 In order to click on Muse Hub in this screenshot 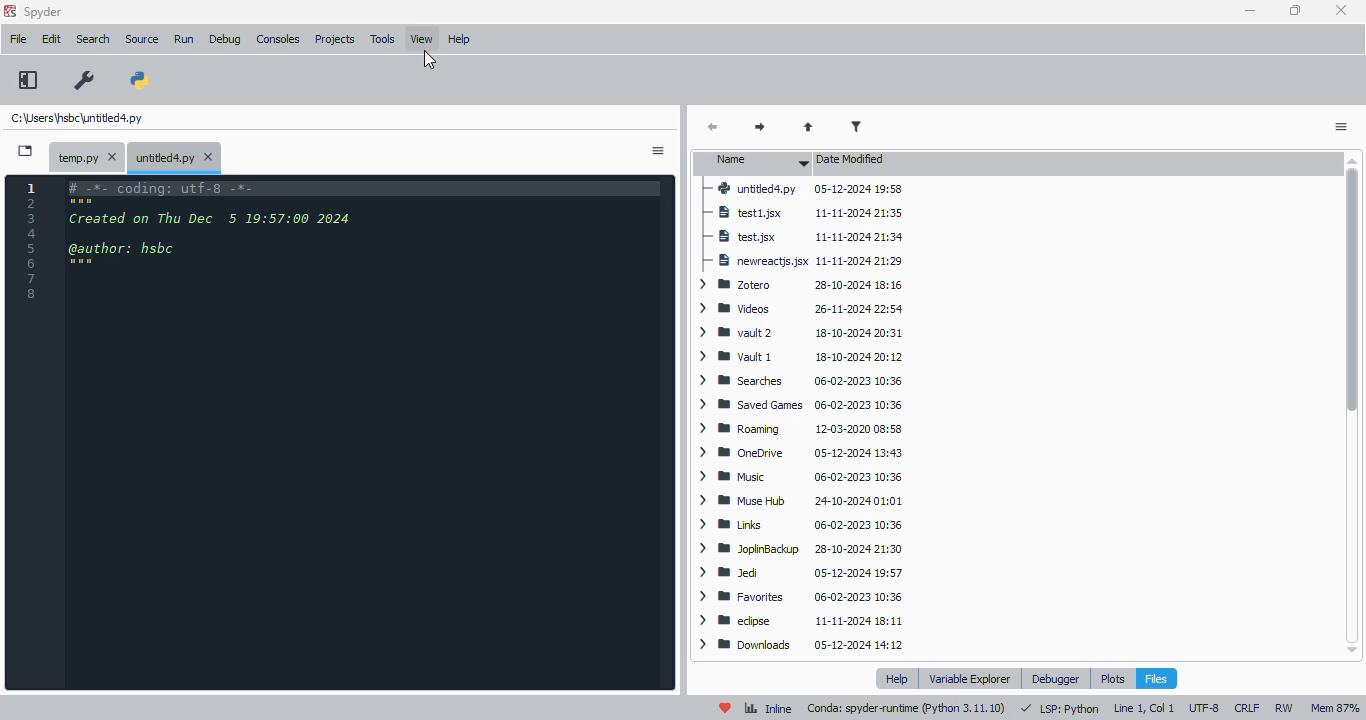, I will do `click(800, 501)`.